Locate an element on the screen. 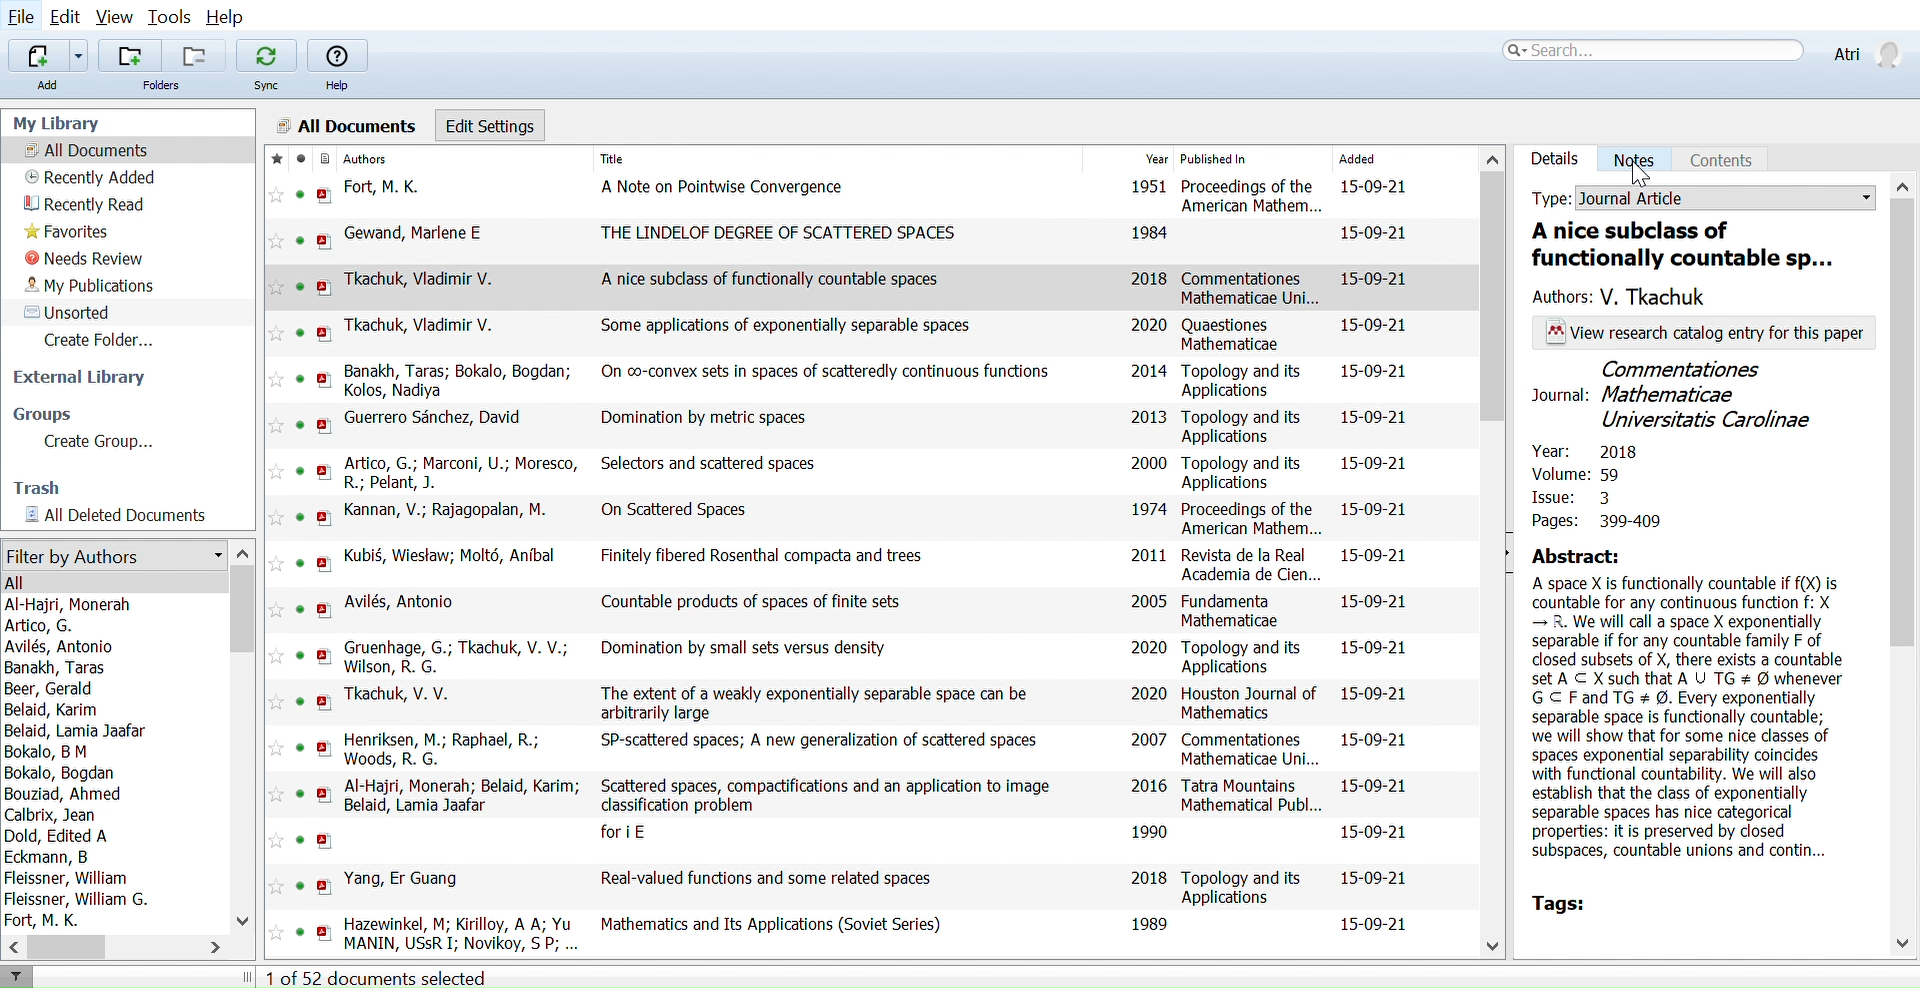 The width and height of the screenshot is (1920, 988). Tatra Mountains Mathematical Publ... is located at coordinates (1253, 795).